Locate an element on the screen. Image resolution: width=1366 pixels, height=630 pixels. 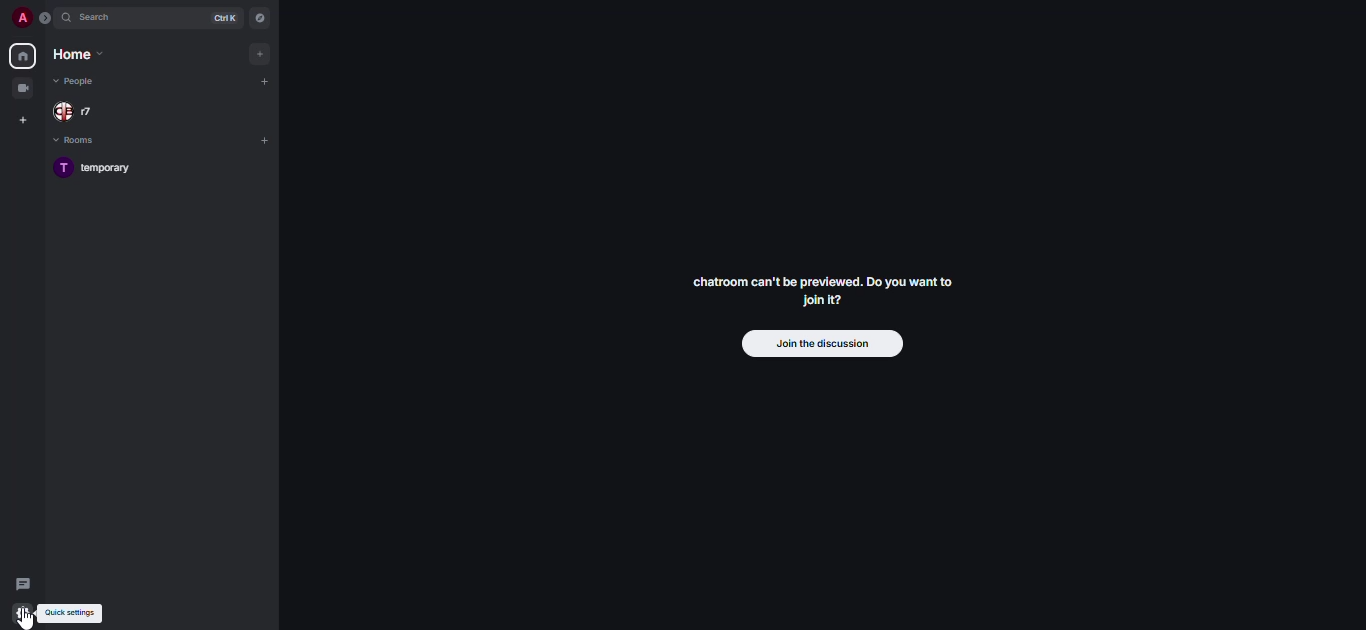
search is located at coordinates (100, 18).